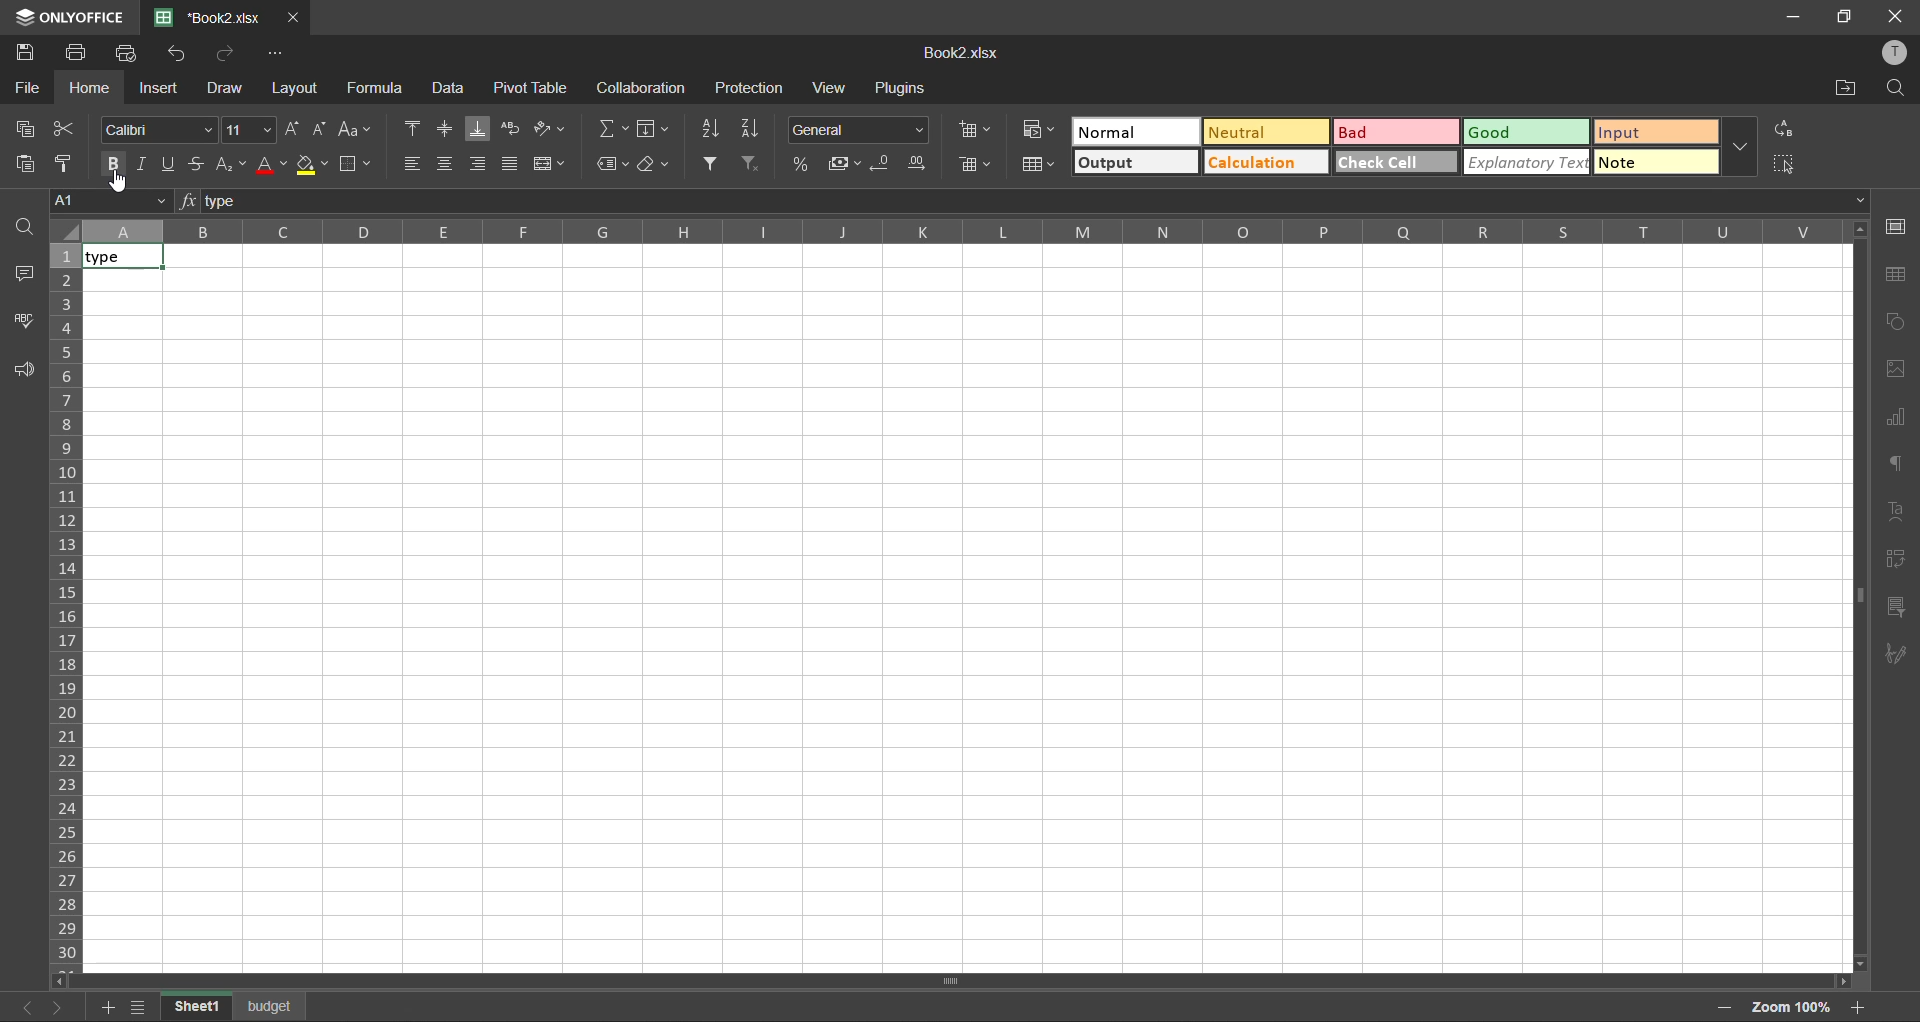 The height and width of the screenshot is (1022, 1920). I want to click on fill color, so click(311, 165).